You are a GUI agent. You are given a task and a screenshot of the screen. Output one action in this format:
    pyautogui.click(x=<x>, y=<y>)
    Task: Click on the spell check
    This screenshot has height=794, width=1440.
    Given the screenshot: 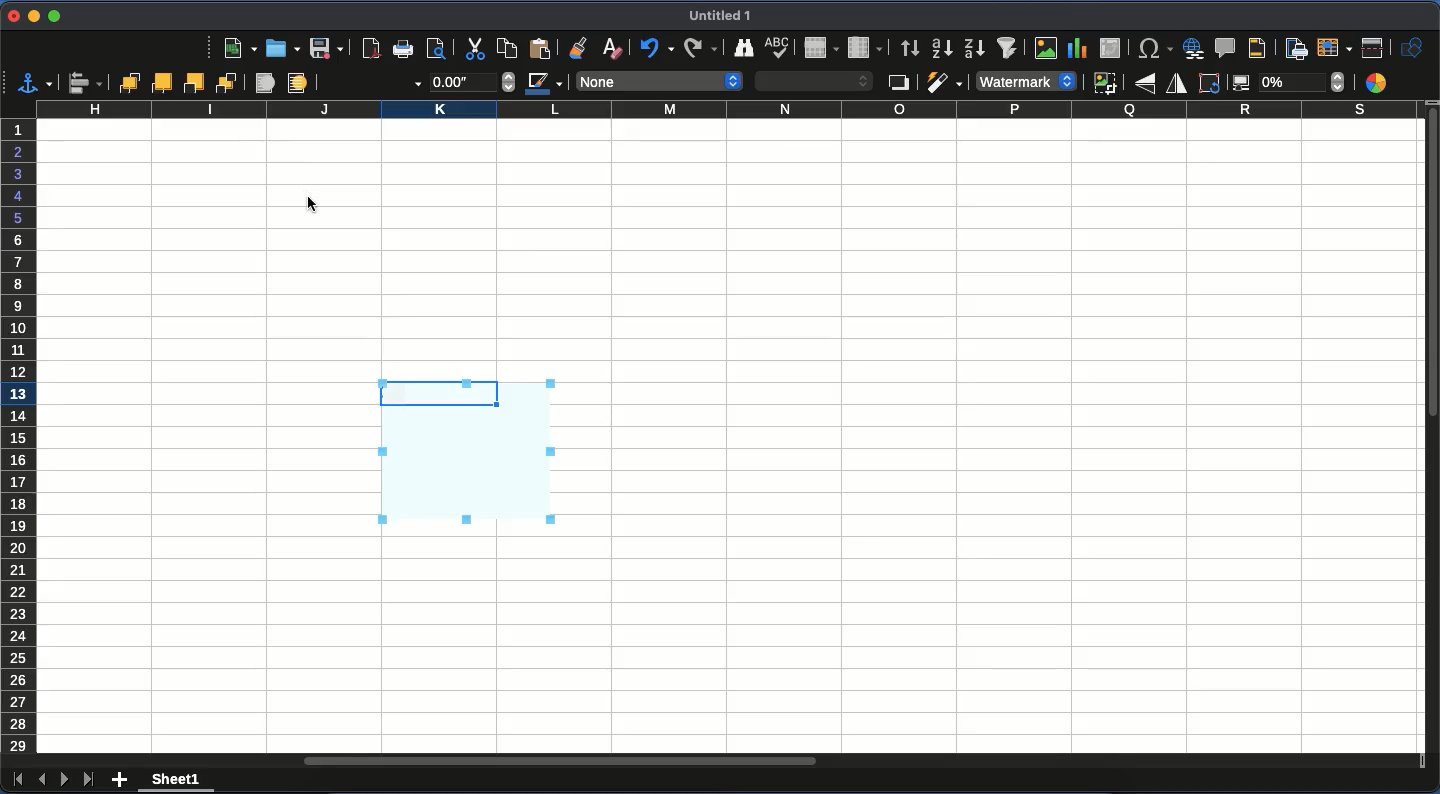 What is the action you would take?
    pyautogui.click(x=780, y=48)
    